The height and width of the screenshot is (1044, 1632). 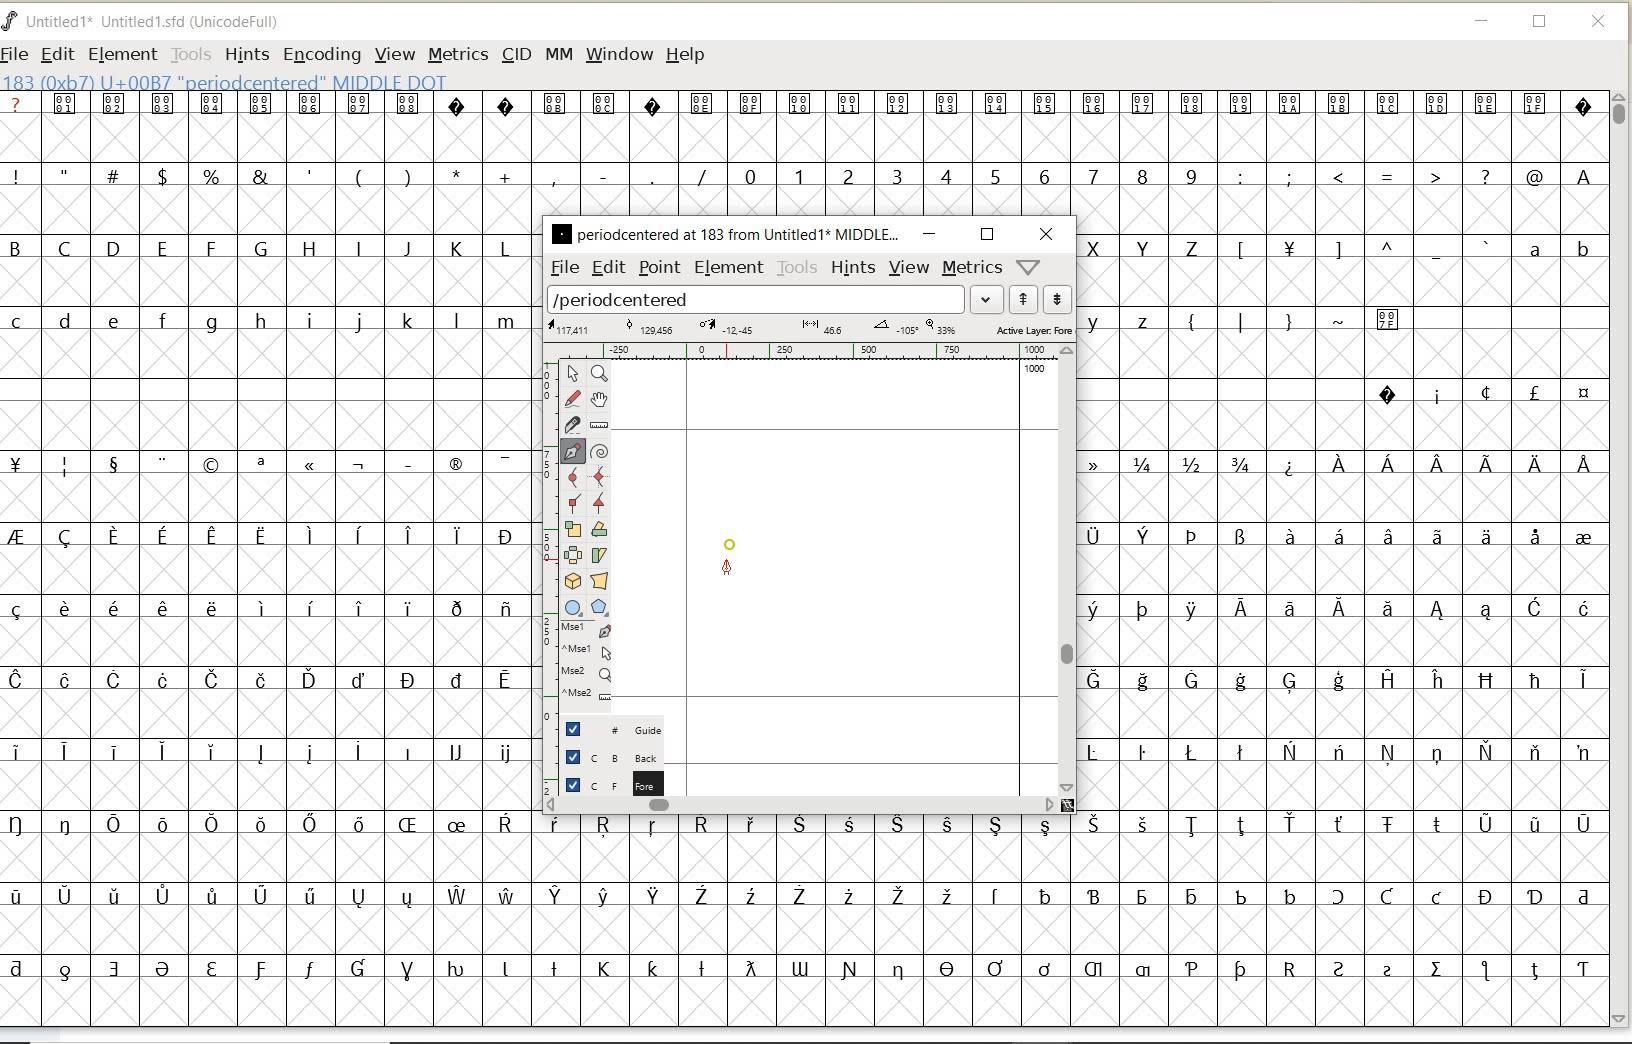 I want to click on MM, so click(x=559, y=55).